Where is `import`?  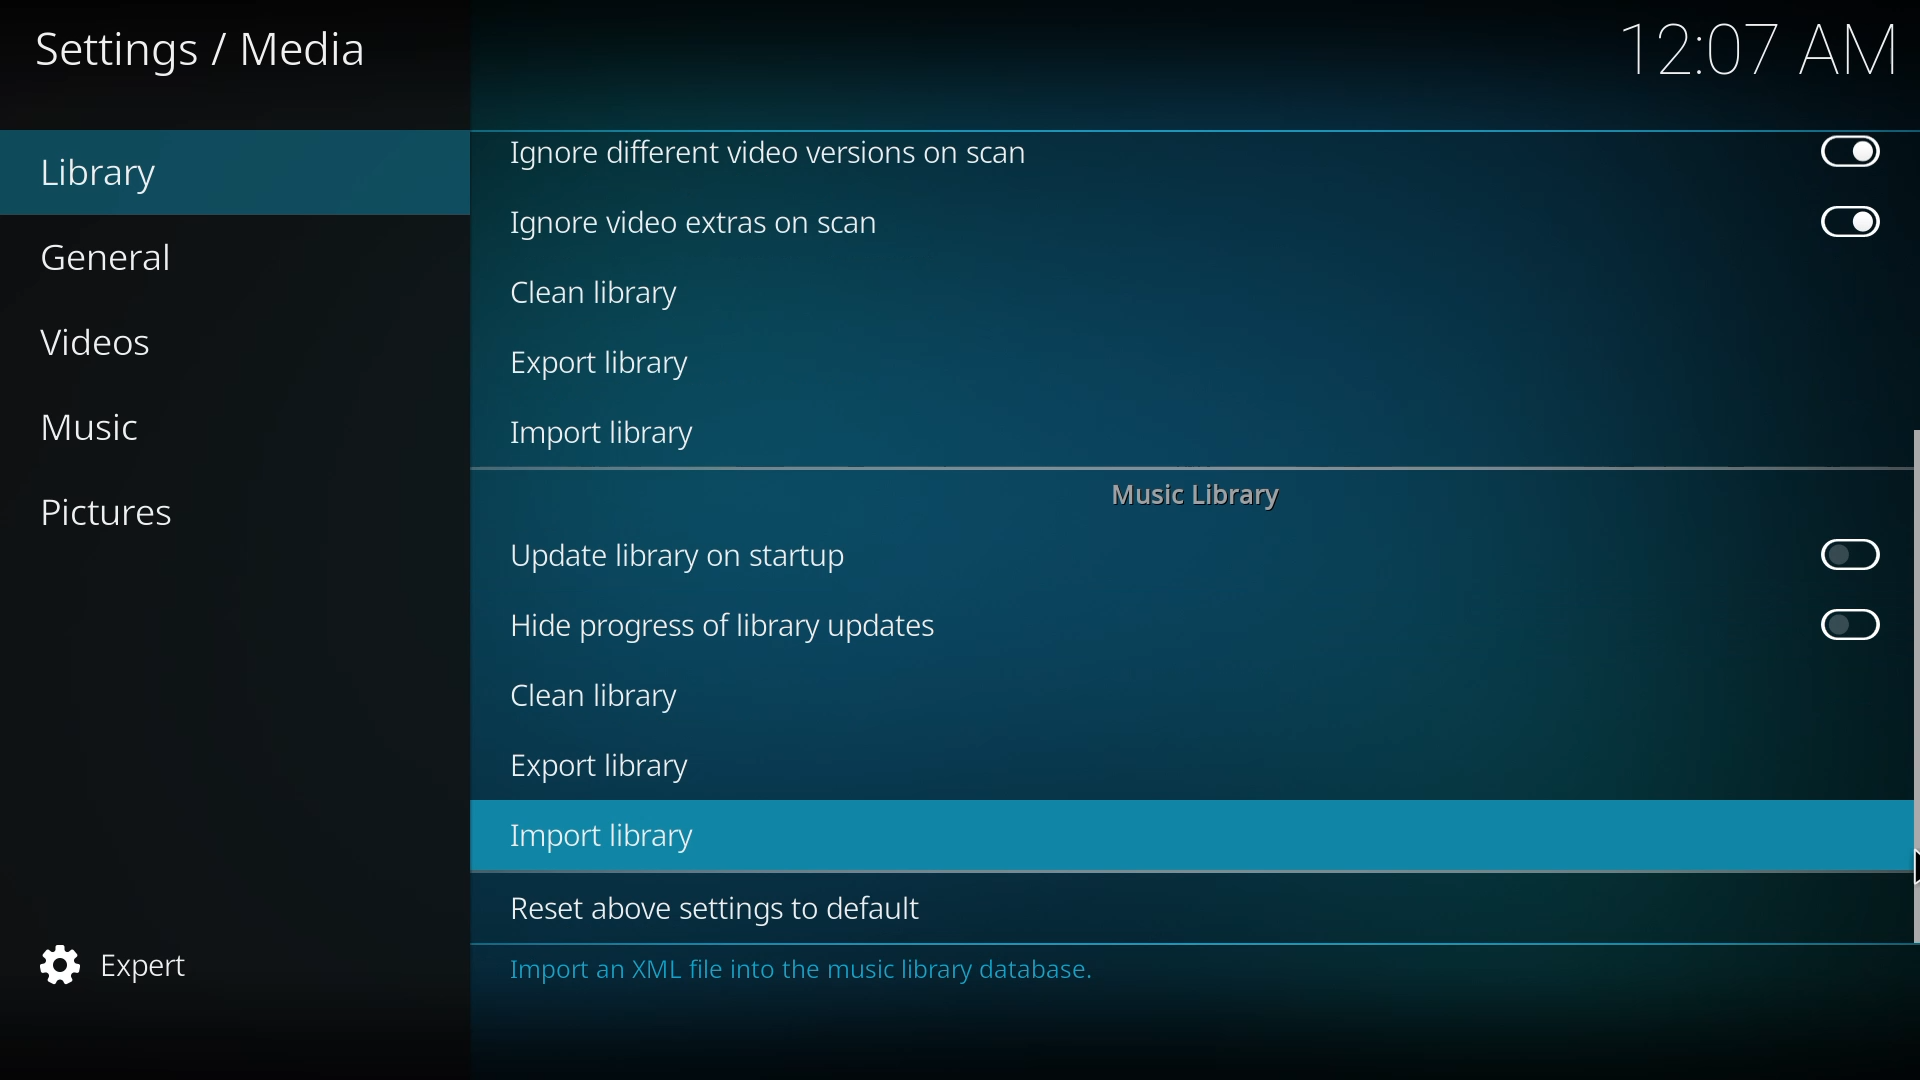
import is located at coordinates (607, 836).